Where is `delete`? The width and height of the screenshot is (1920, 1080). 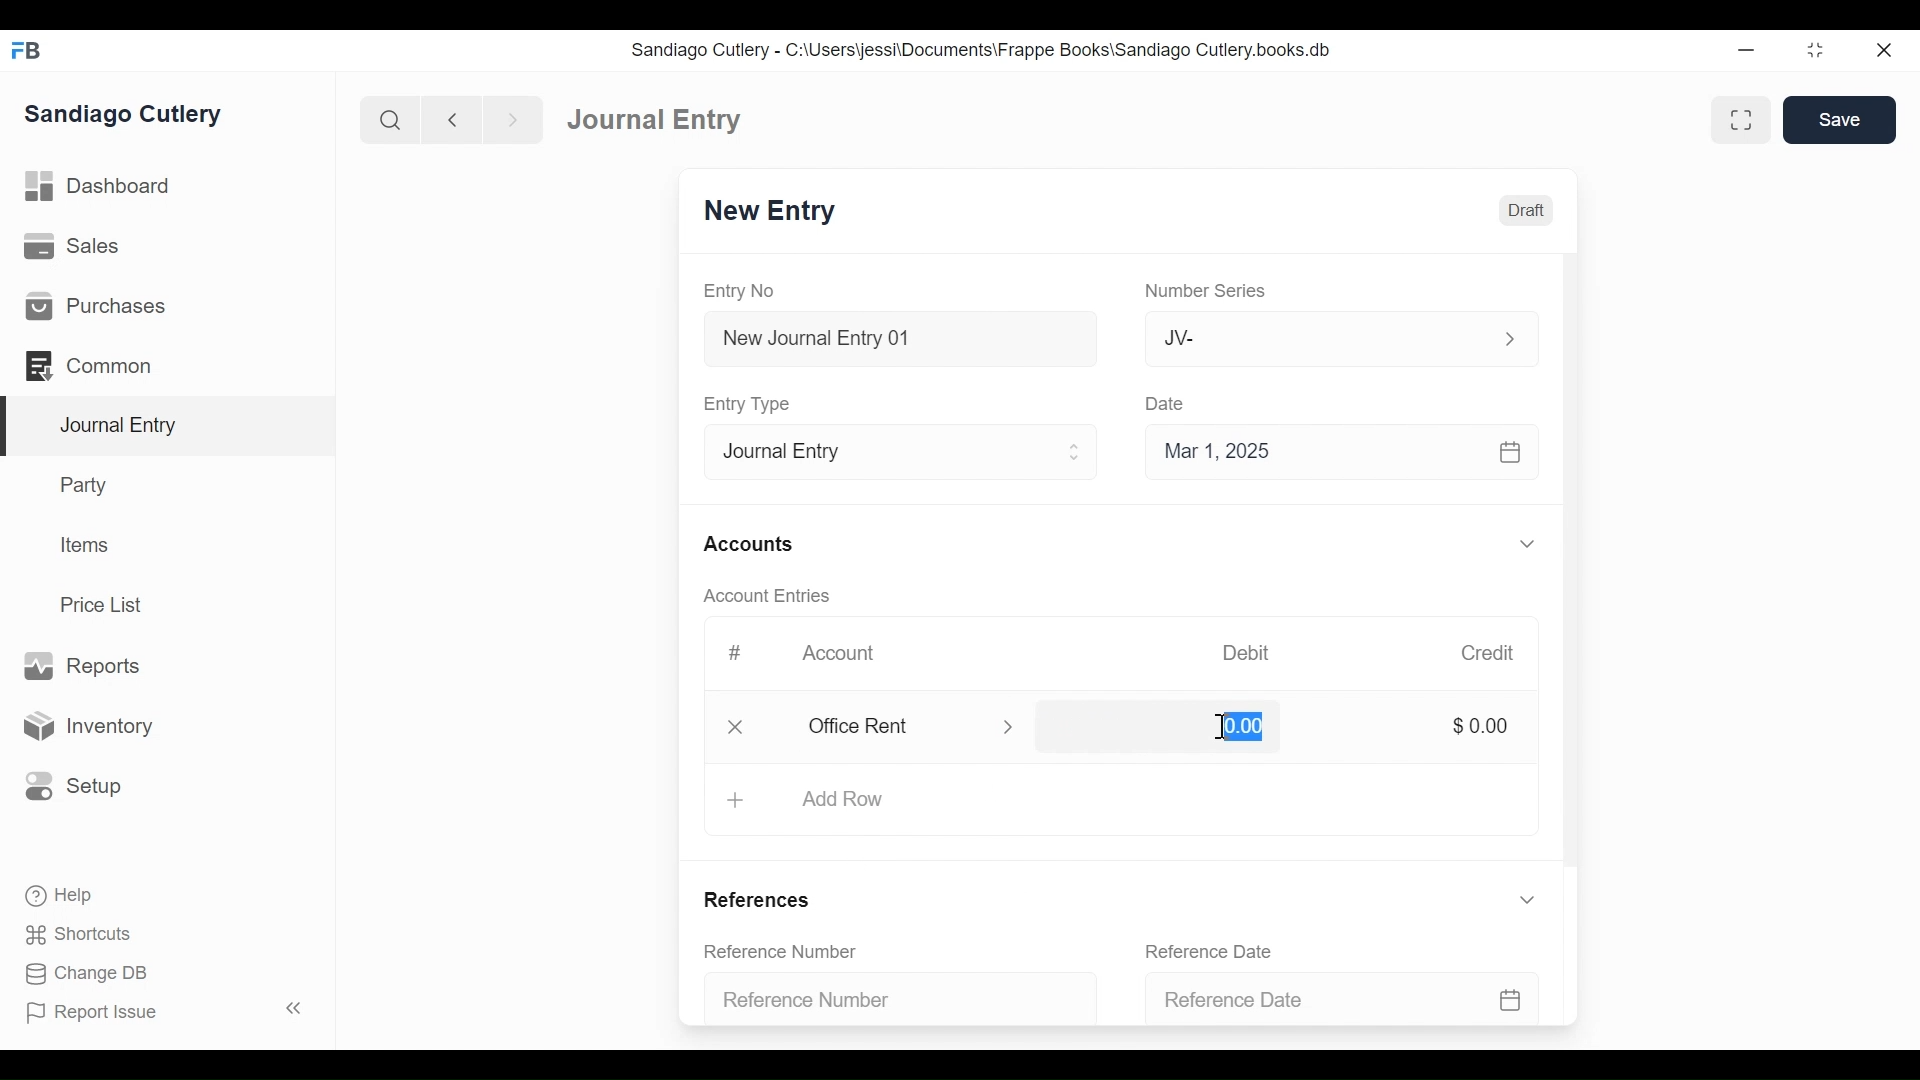 delete is located at coordinates (731, 727).